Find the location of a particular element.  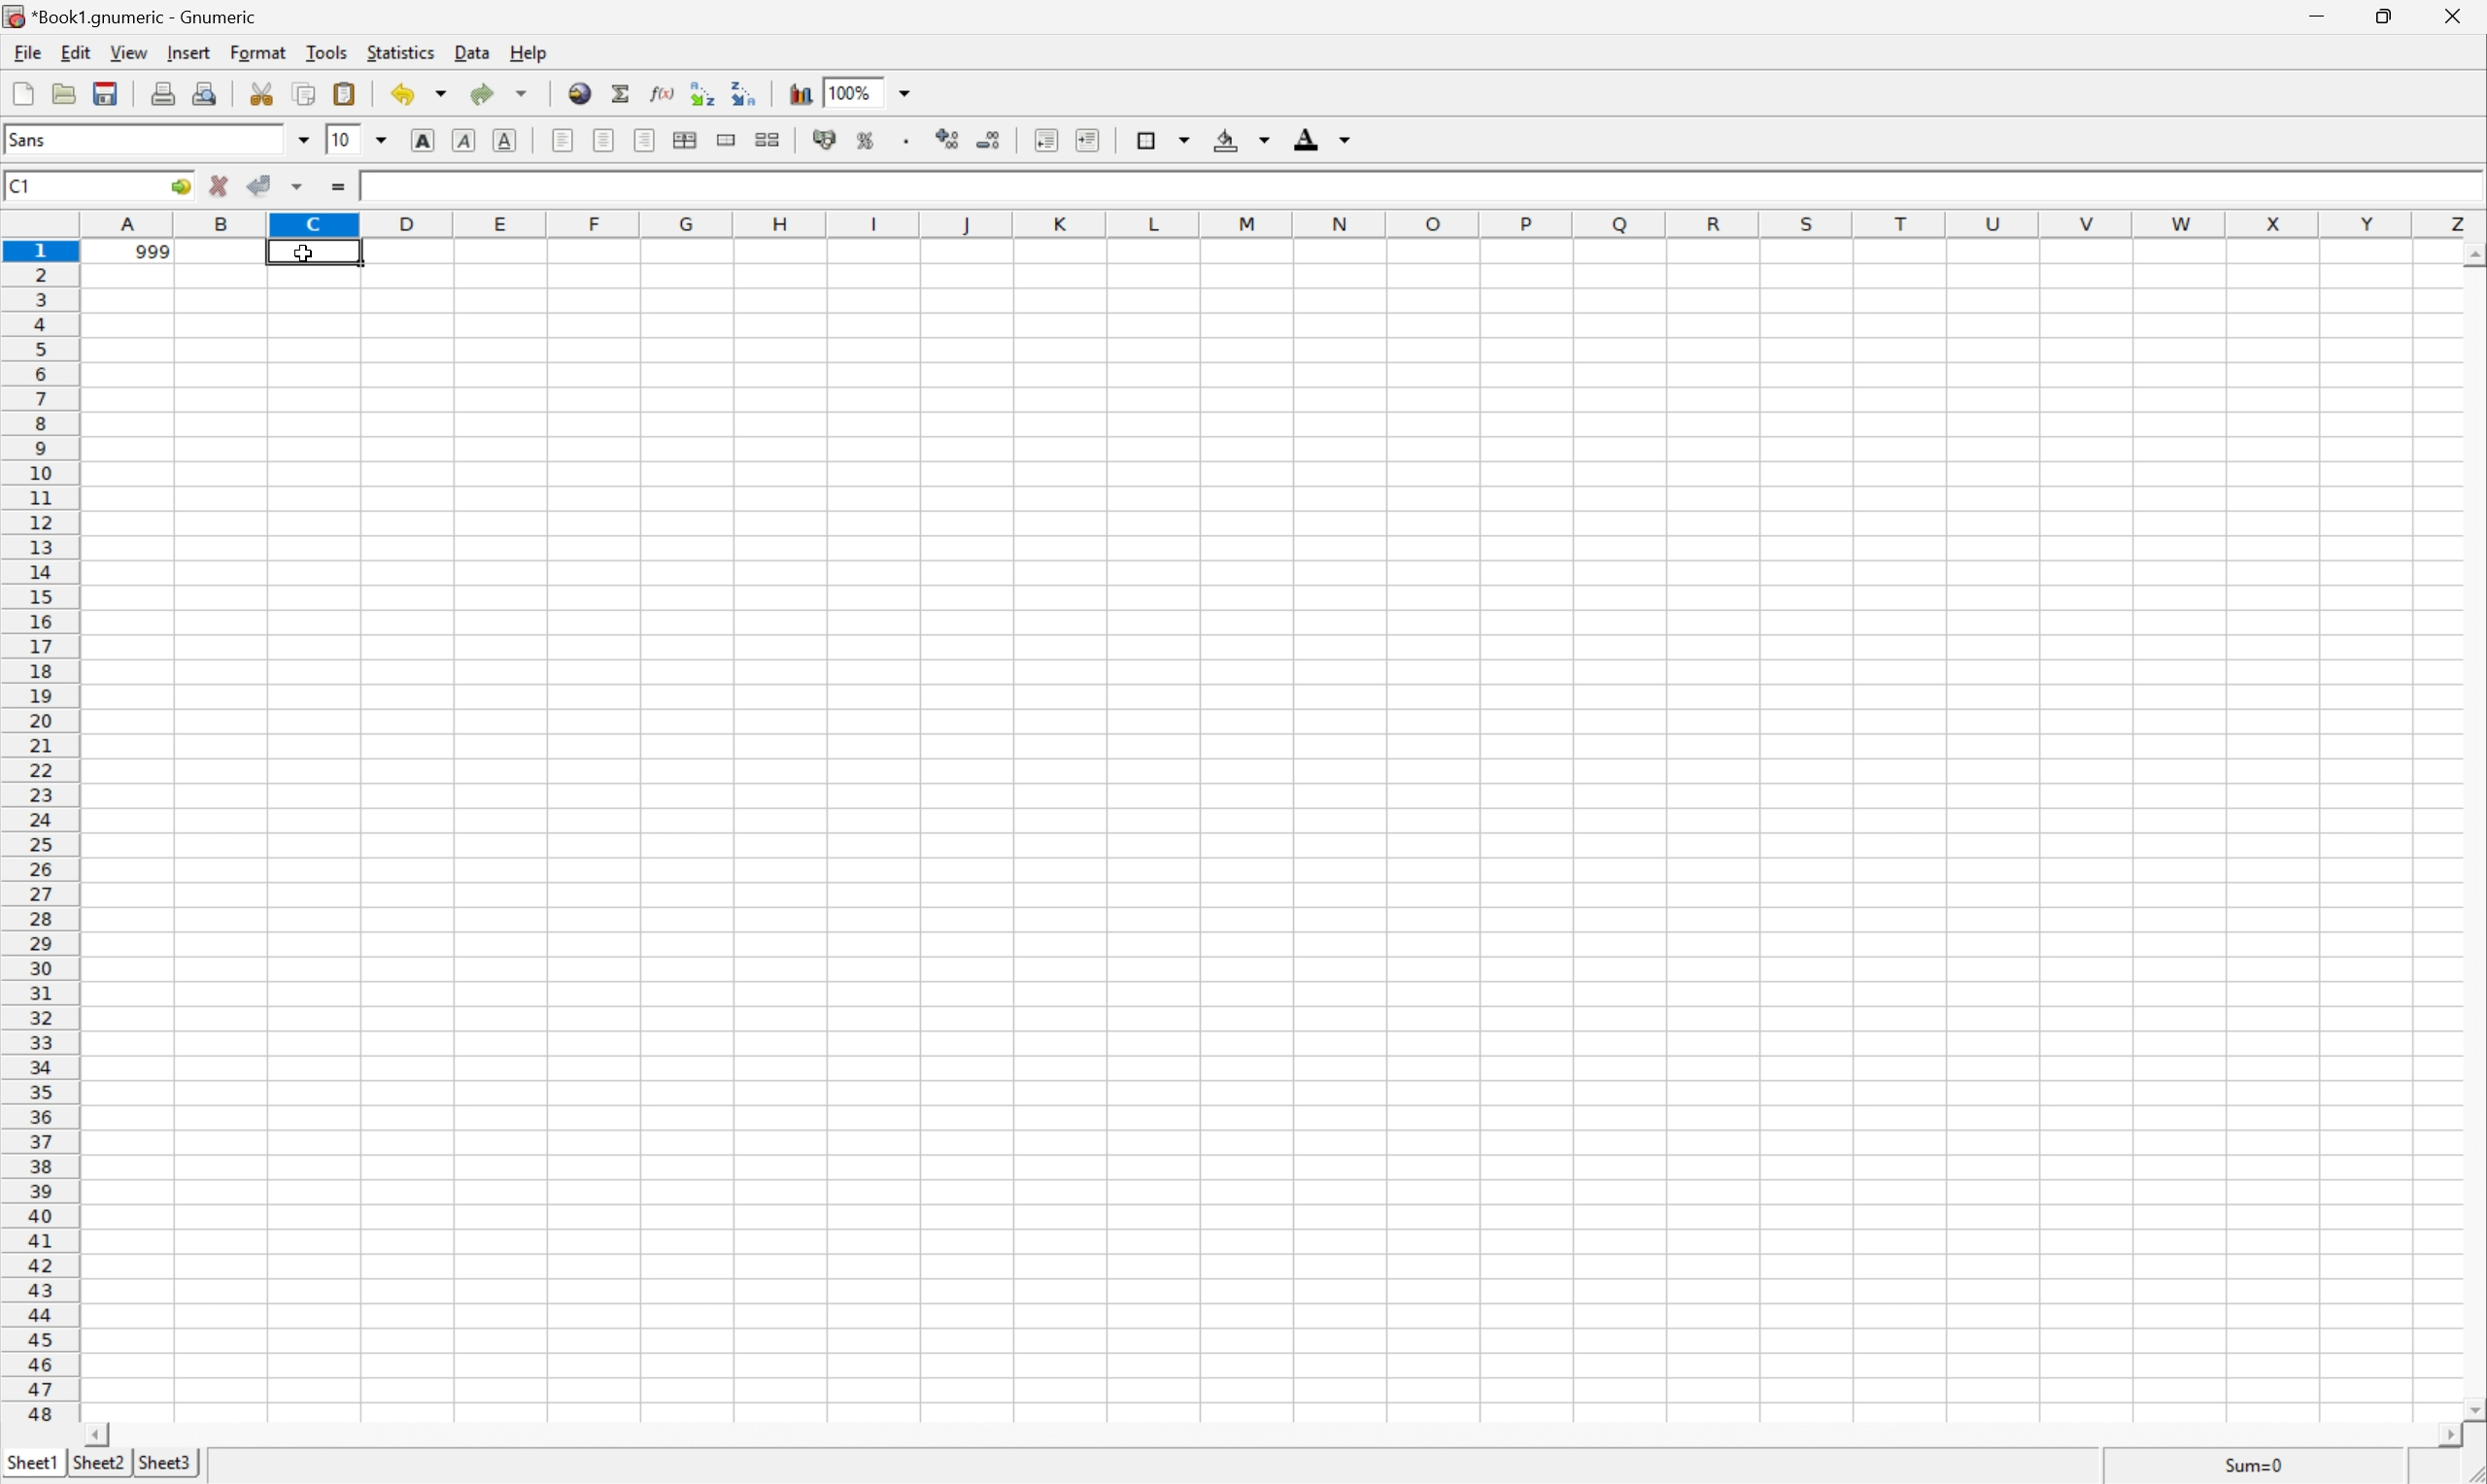

foreground is located at coordinates (1323, 138).